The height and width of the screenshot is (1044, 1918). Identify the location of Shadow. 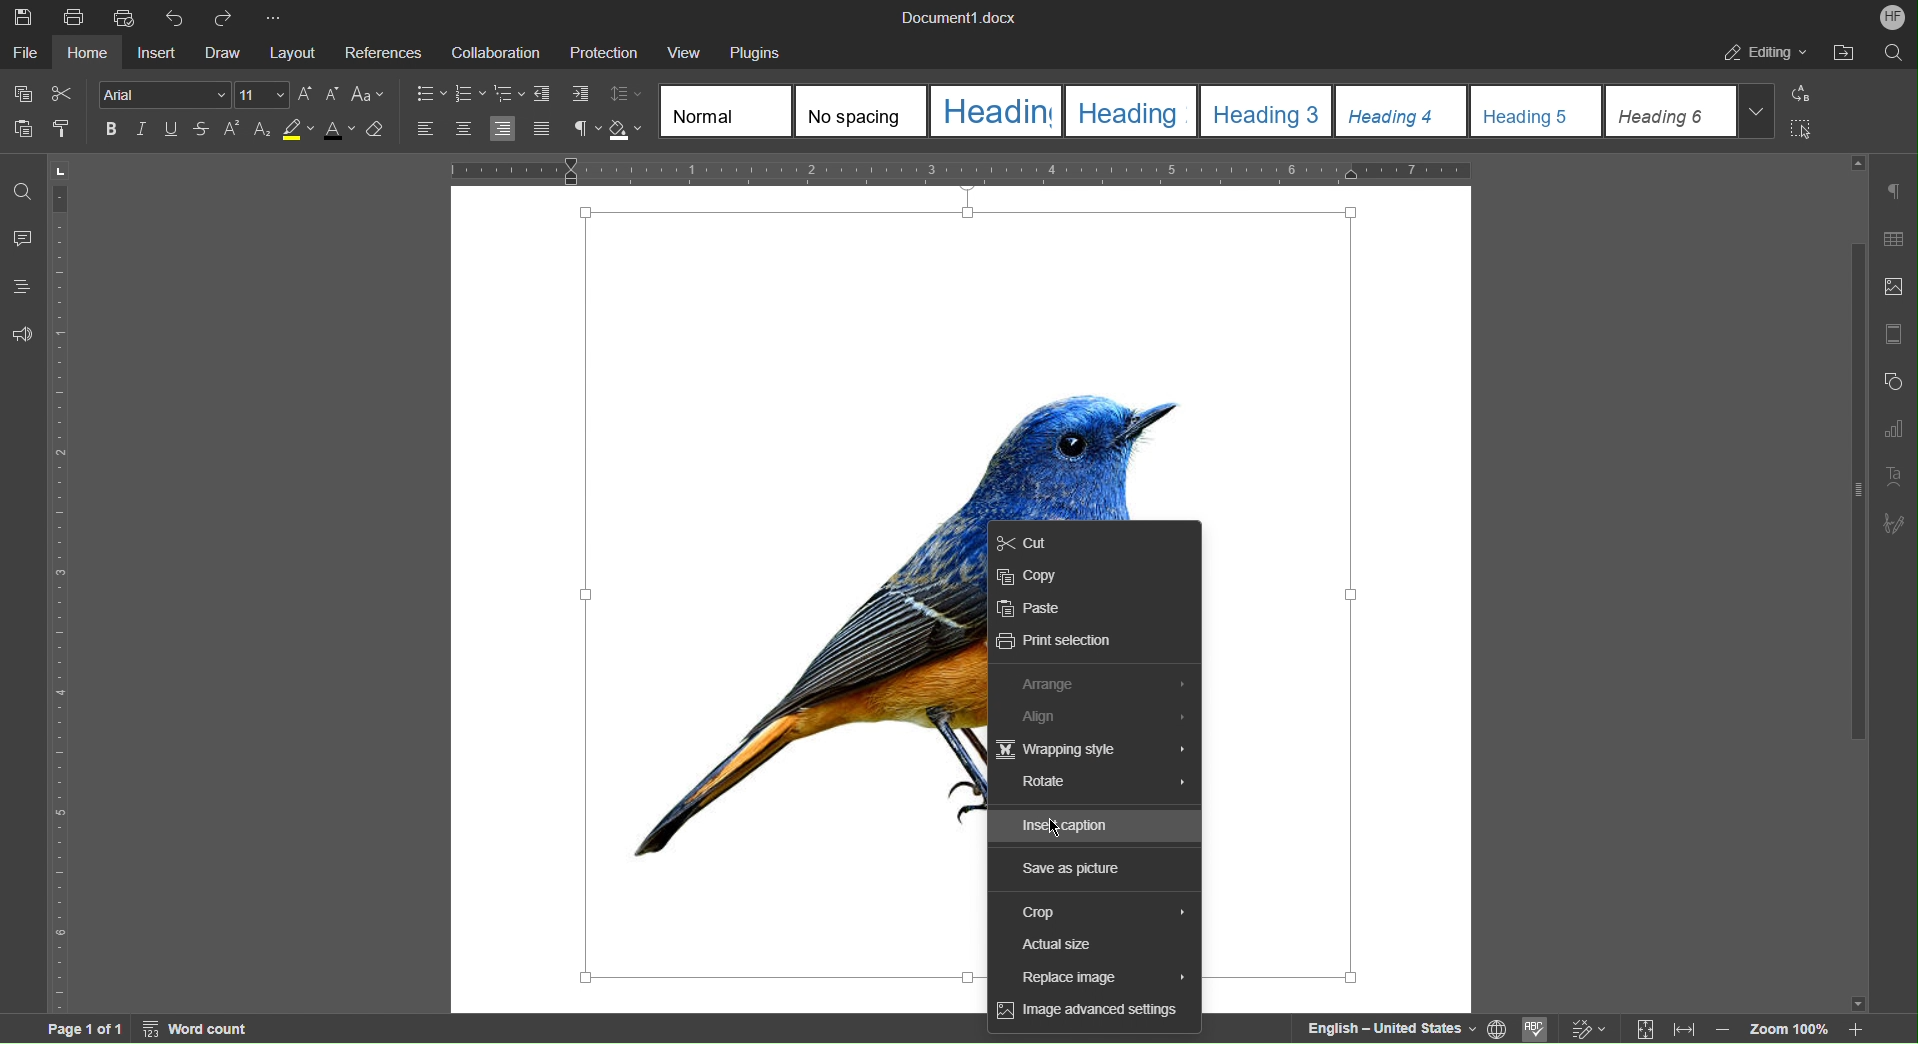
(628, 129).